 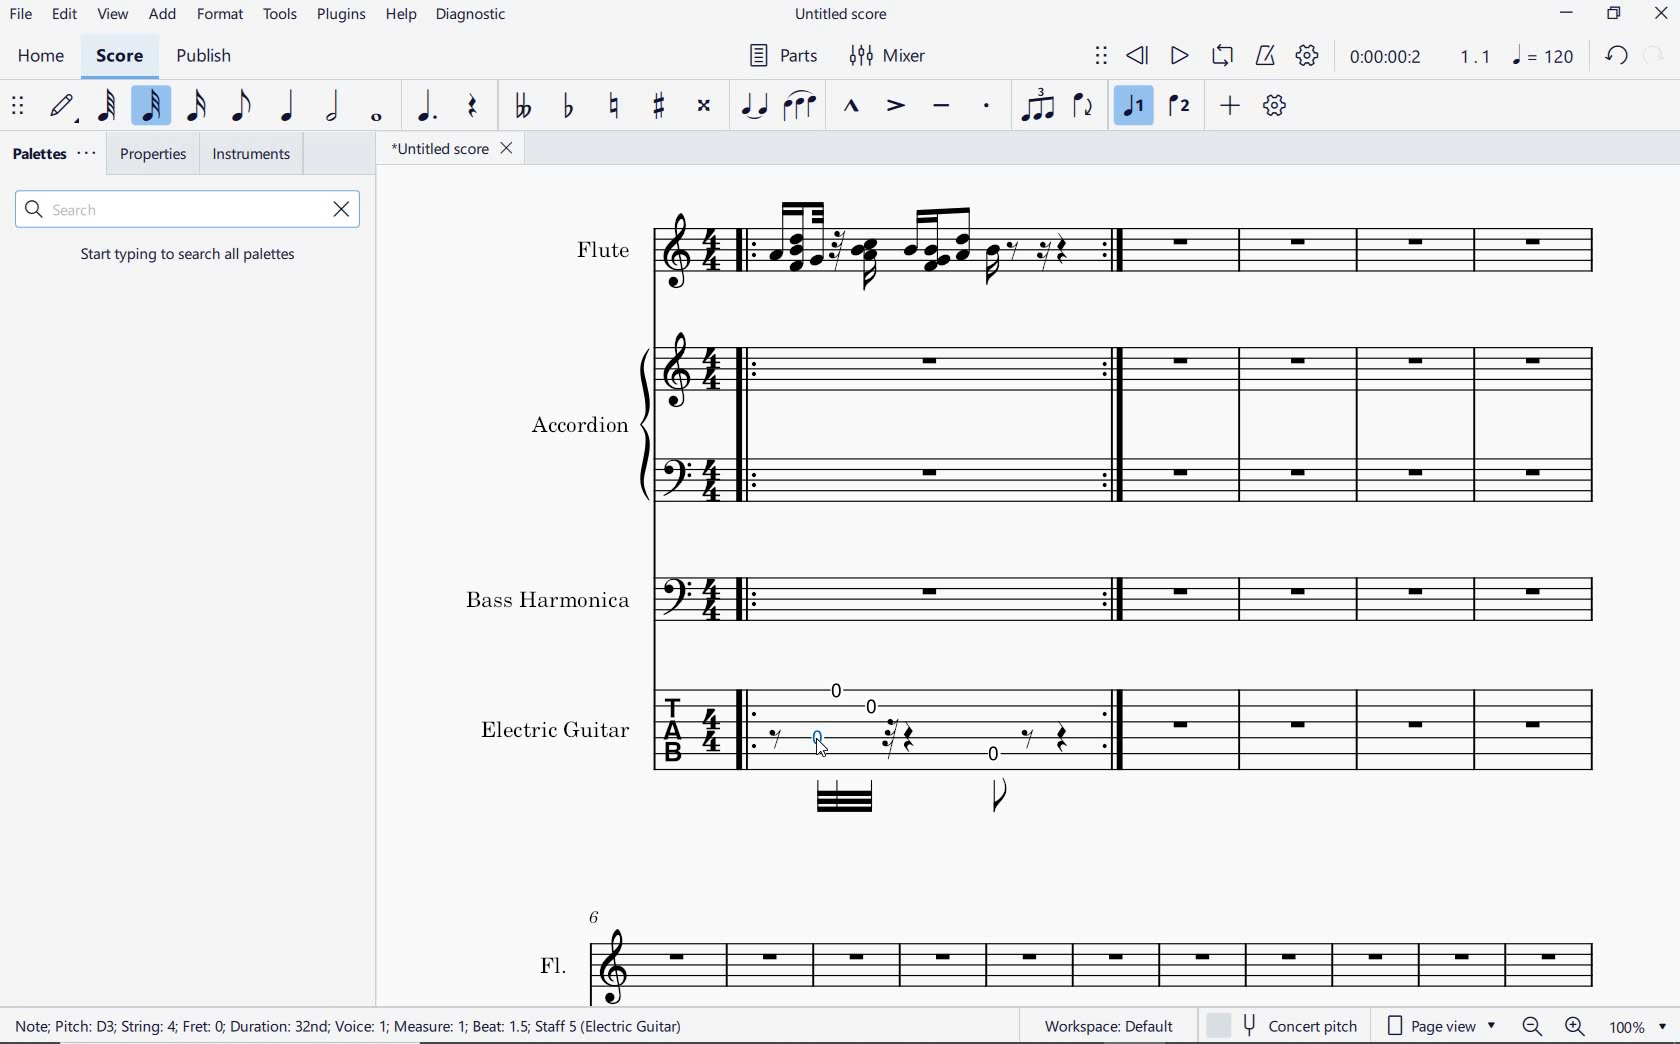 I want to click on ZOOM OUT OR ZOOM IN, so click(x=1553, y=1025).